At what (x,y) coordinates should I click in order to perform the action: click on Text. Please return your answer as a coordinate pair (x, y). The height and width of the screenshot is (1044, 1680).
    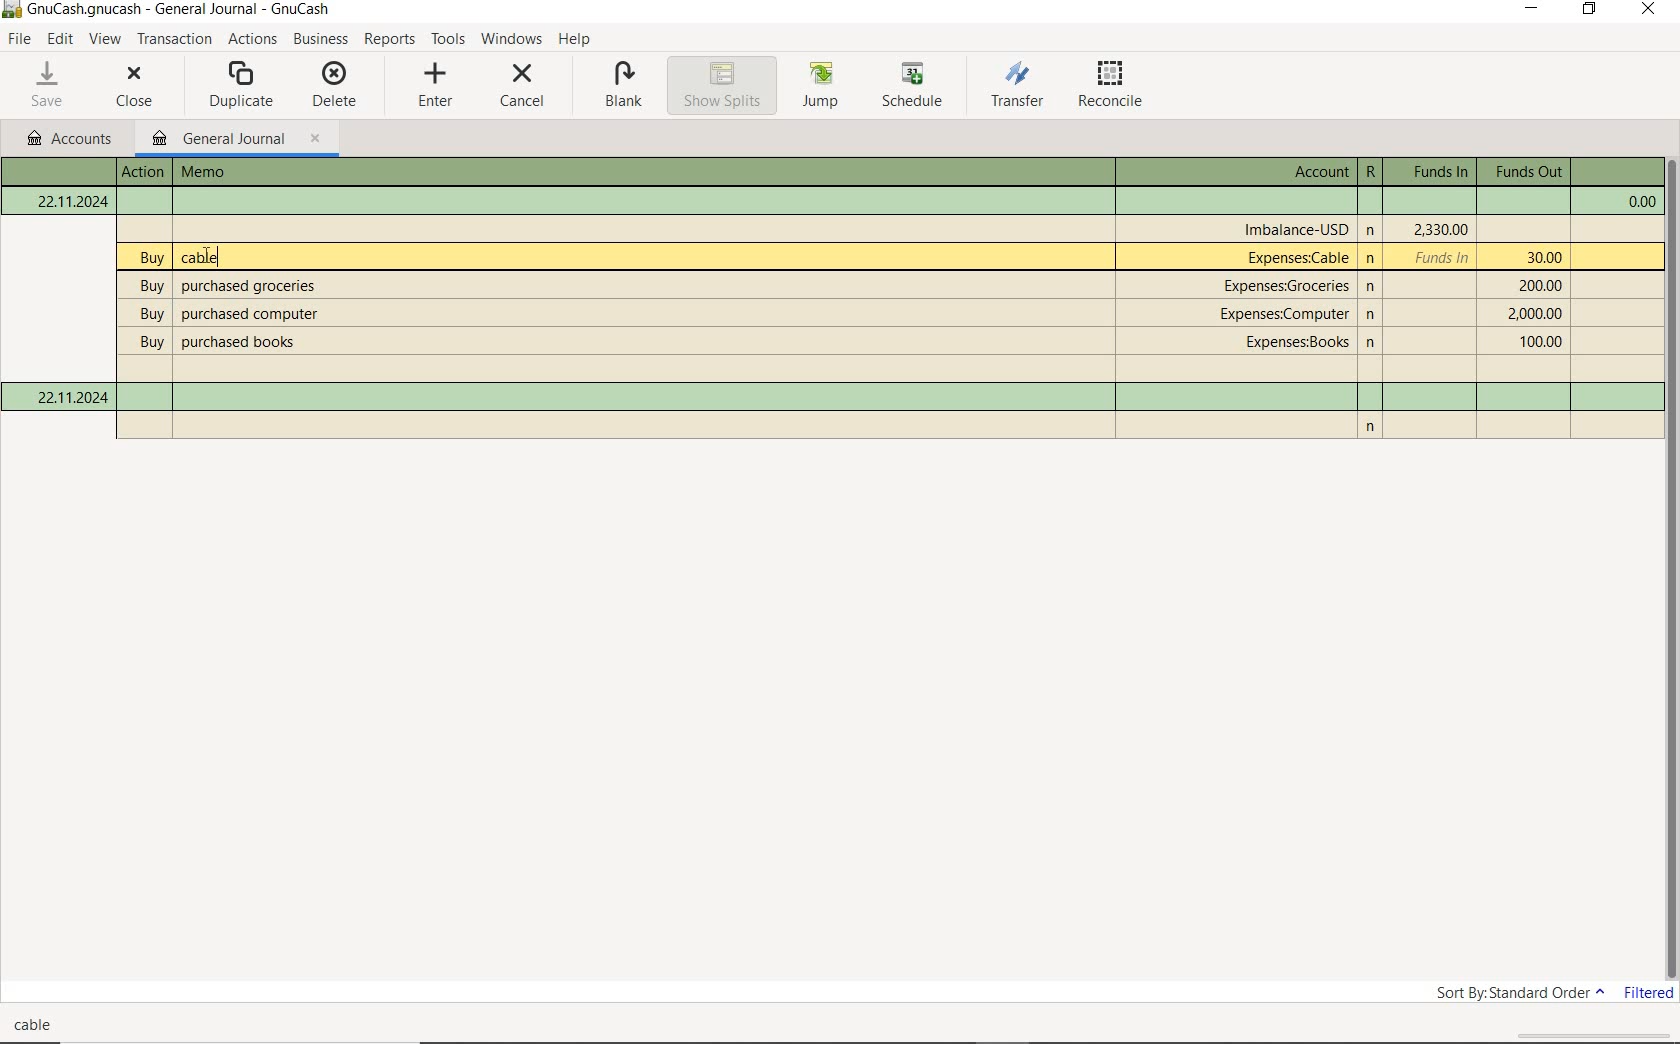
    Looking at the image, I should click on (1298, 229).